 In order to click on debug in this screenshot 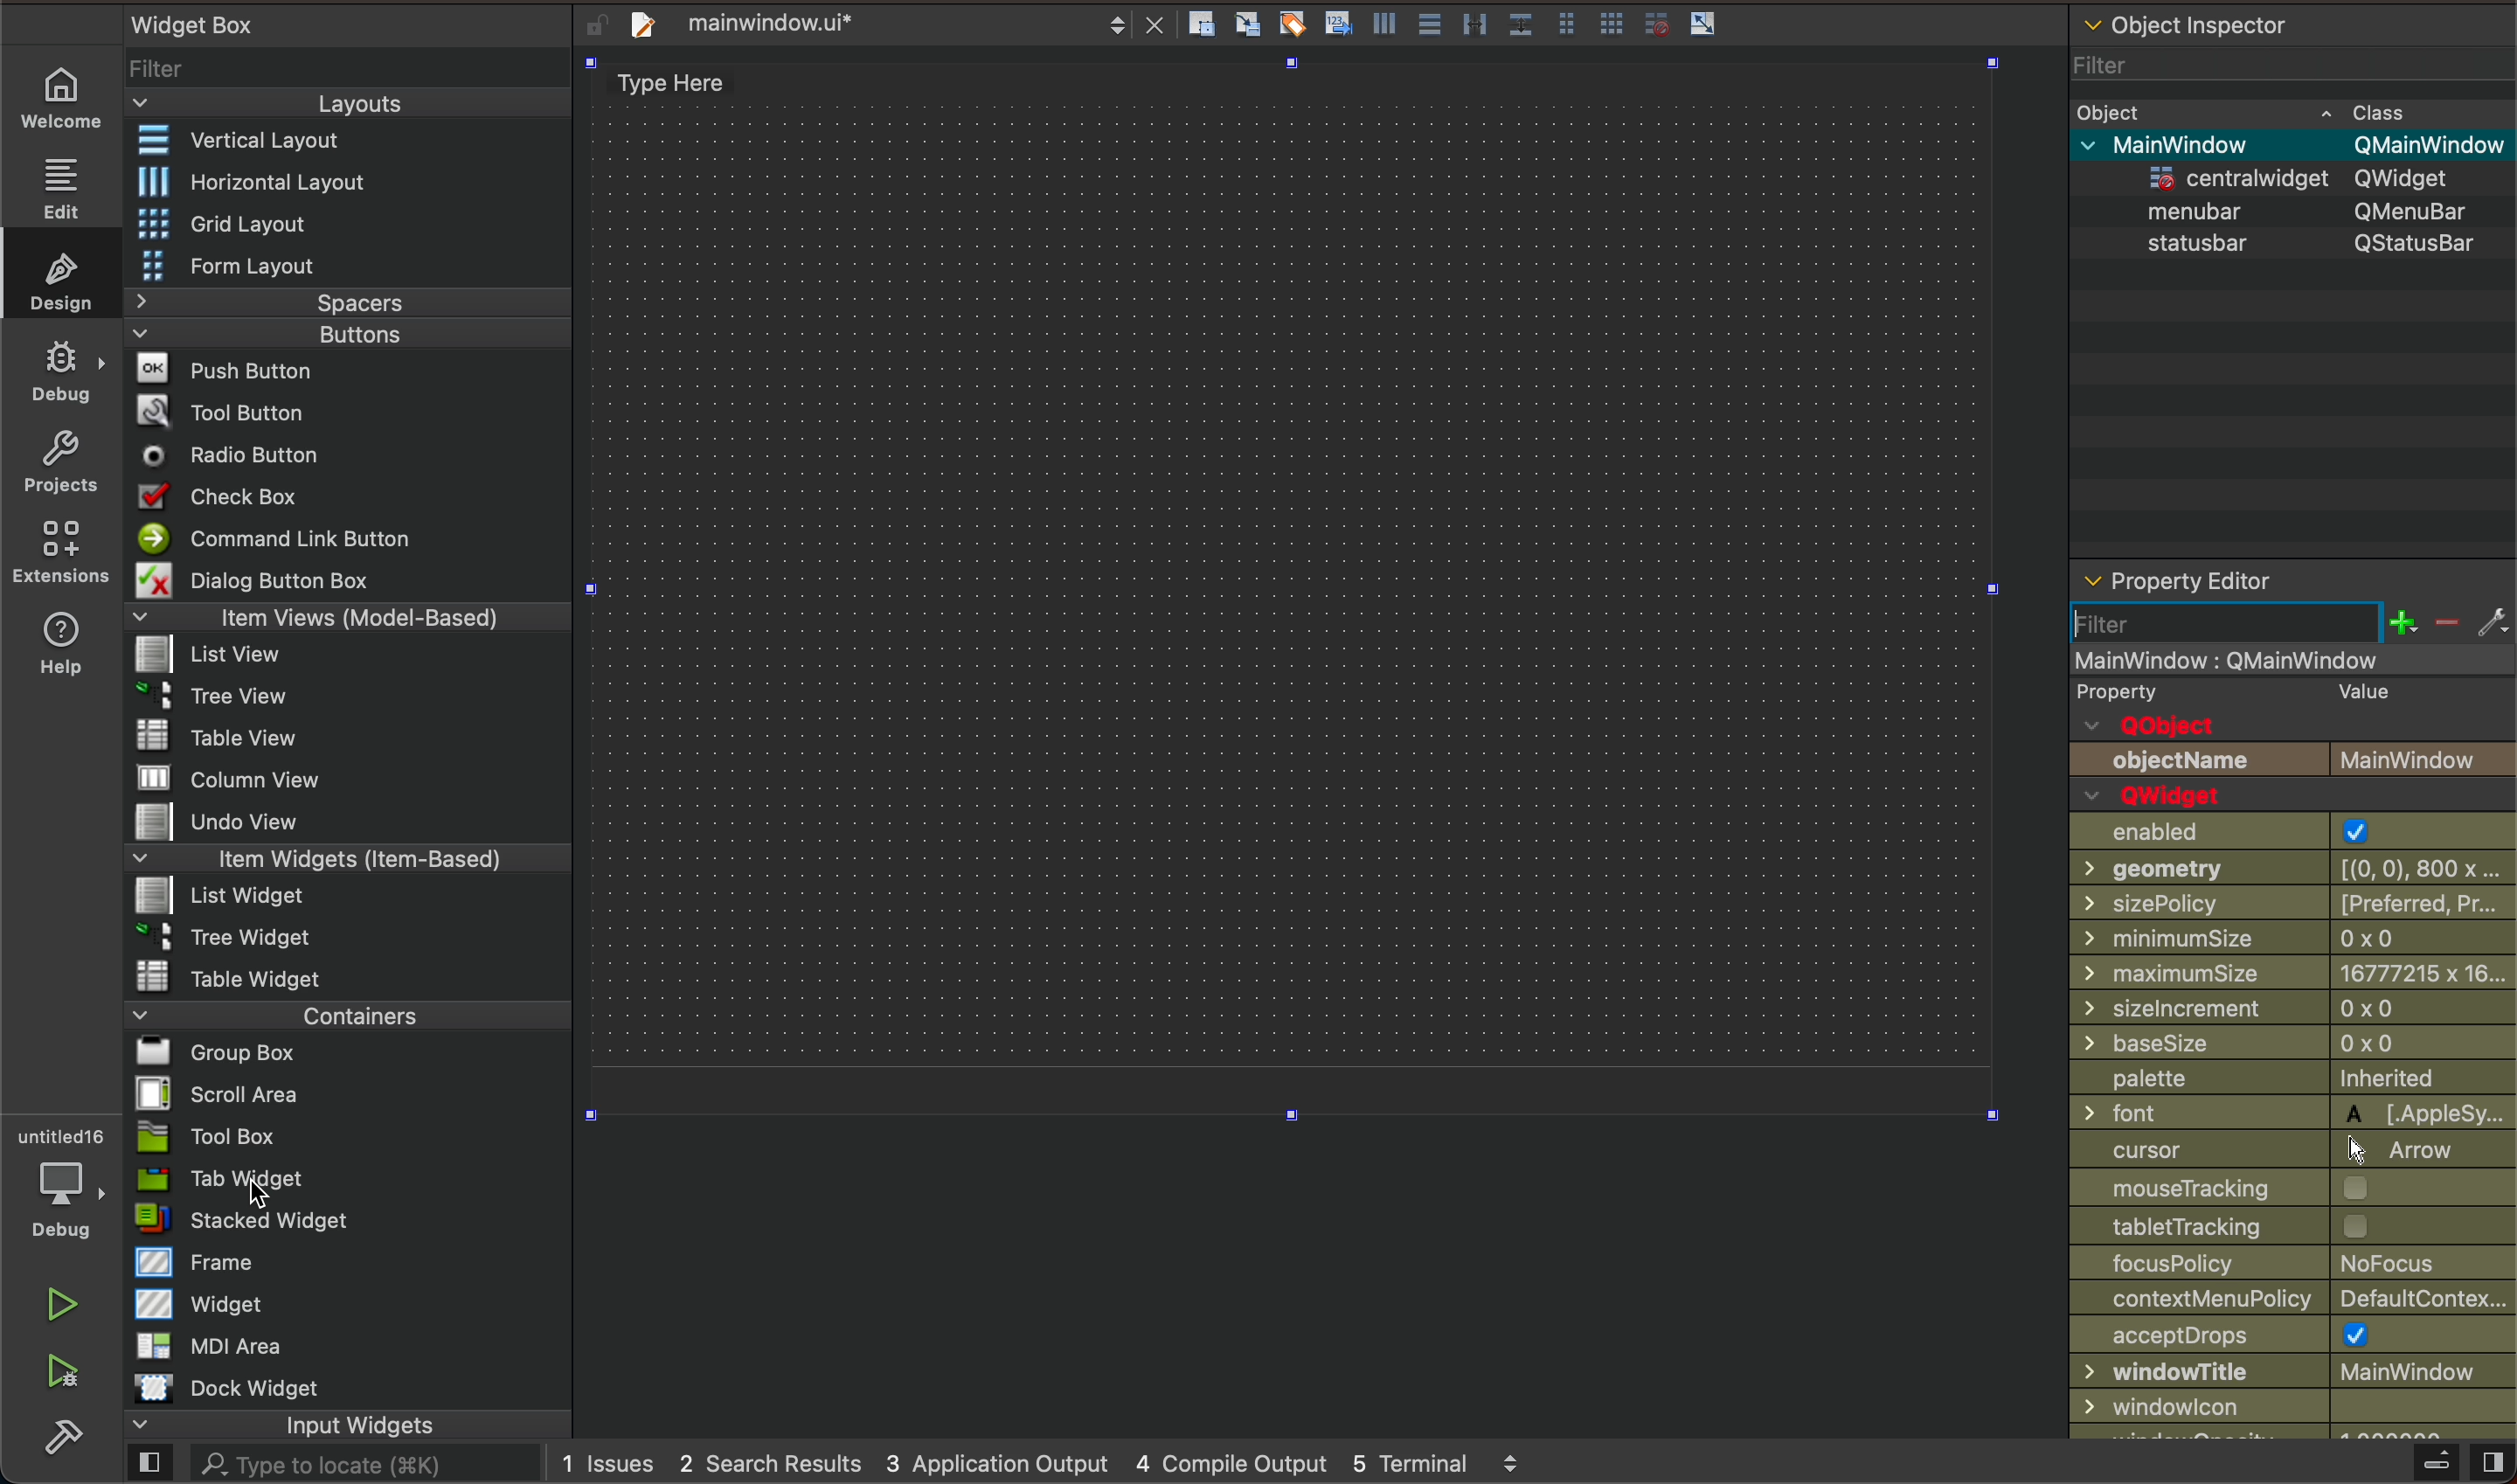, I will do `click(62, 369)`.